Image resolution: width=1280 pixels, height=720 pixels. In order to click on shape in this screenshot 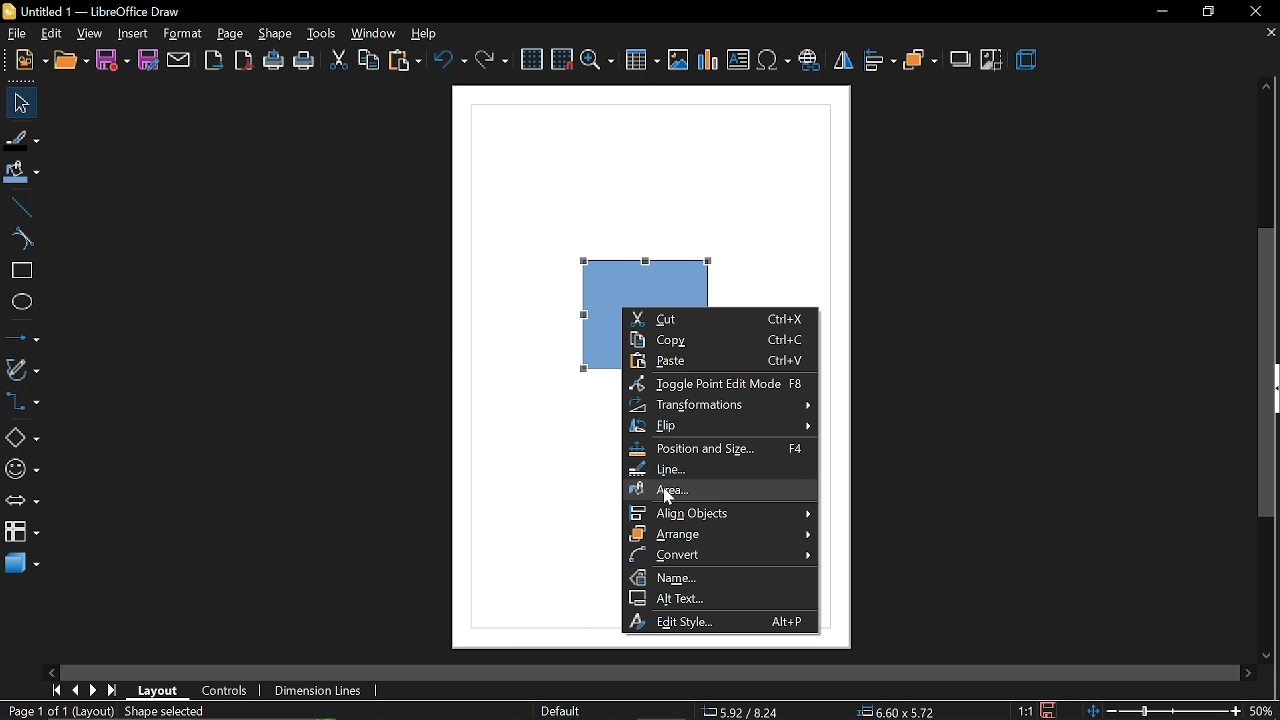, I will do `click(276, 34)`.